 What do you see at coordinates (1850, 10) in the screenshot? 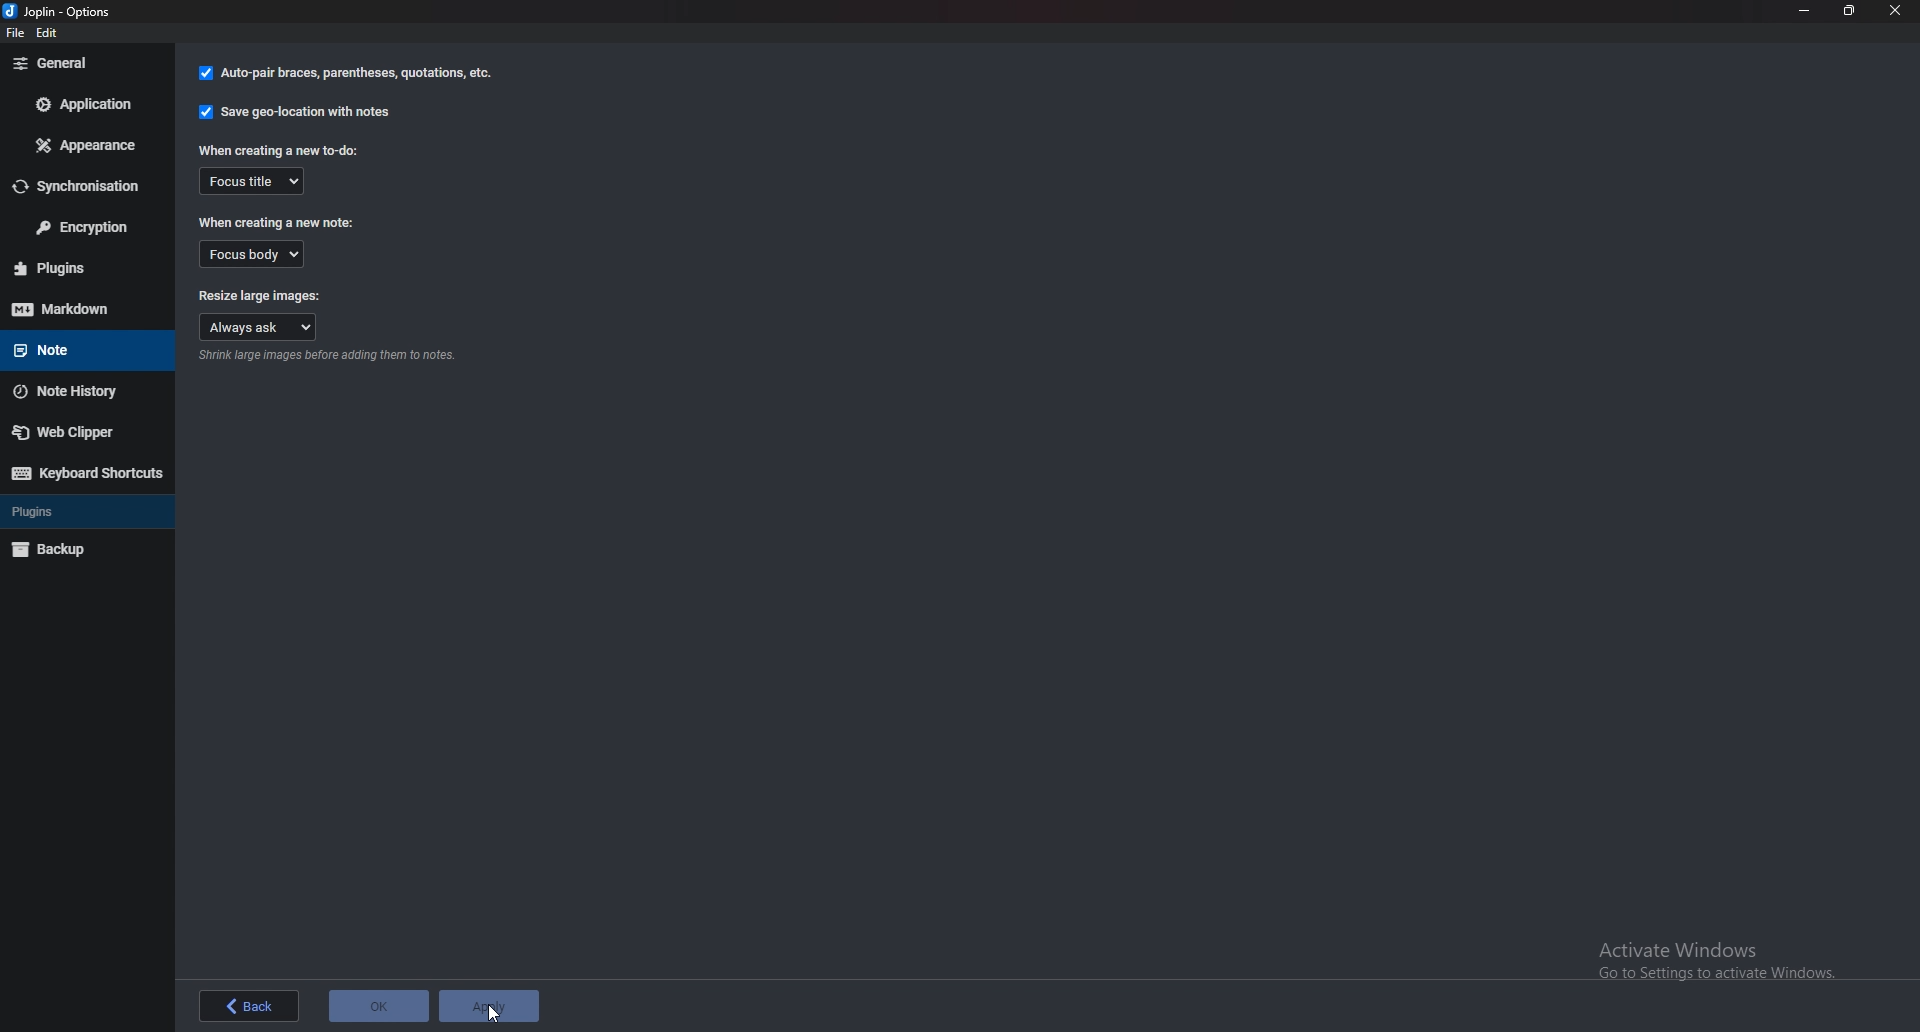
I see `Resize` at bounding box center [1850, 10].